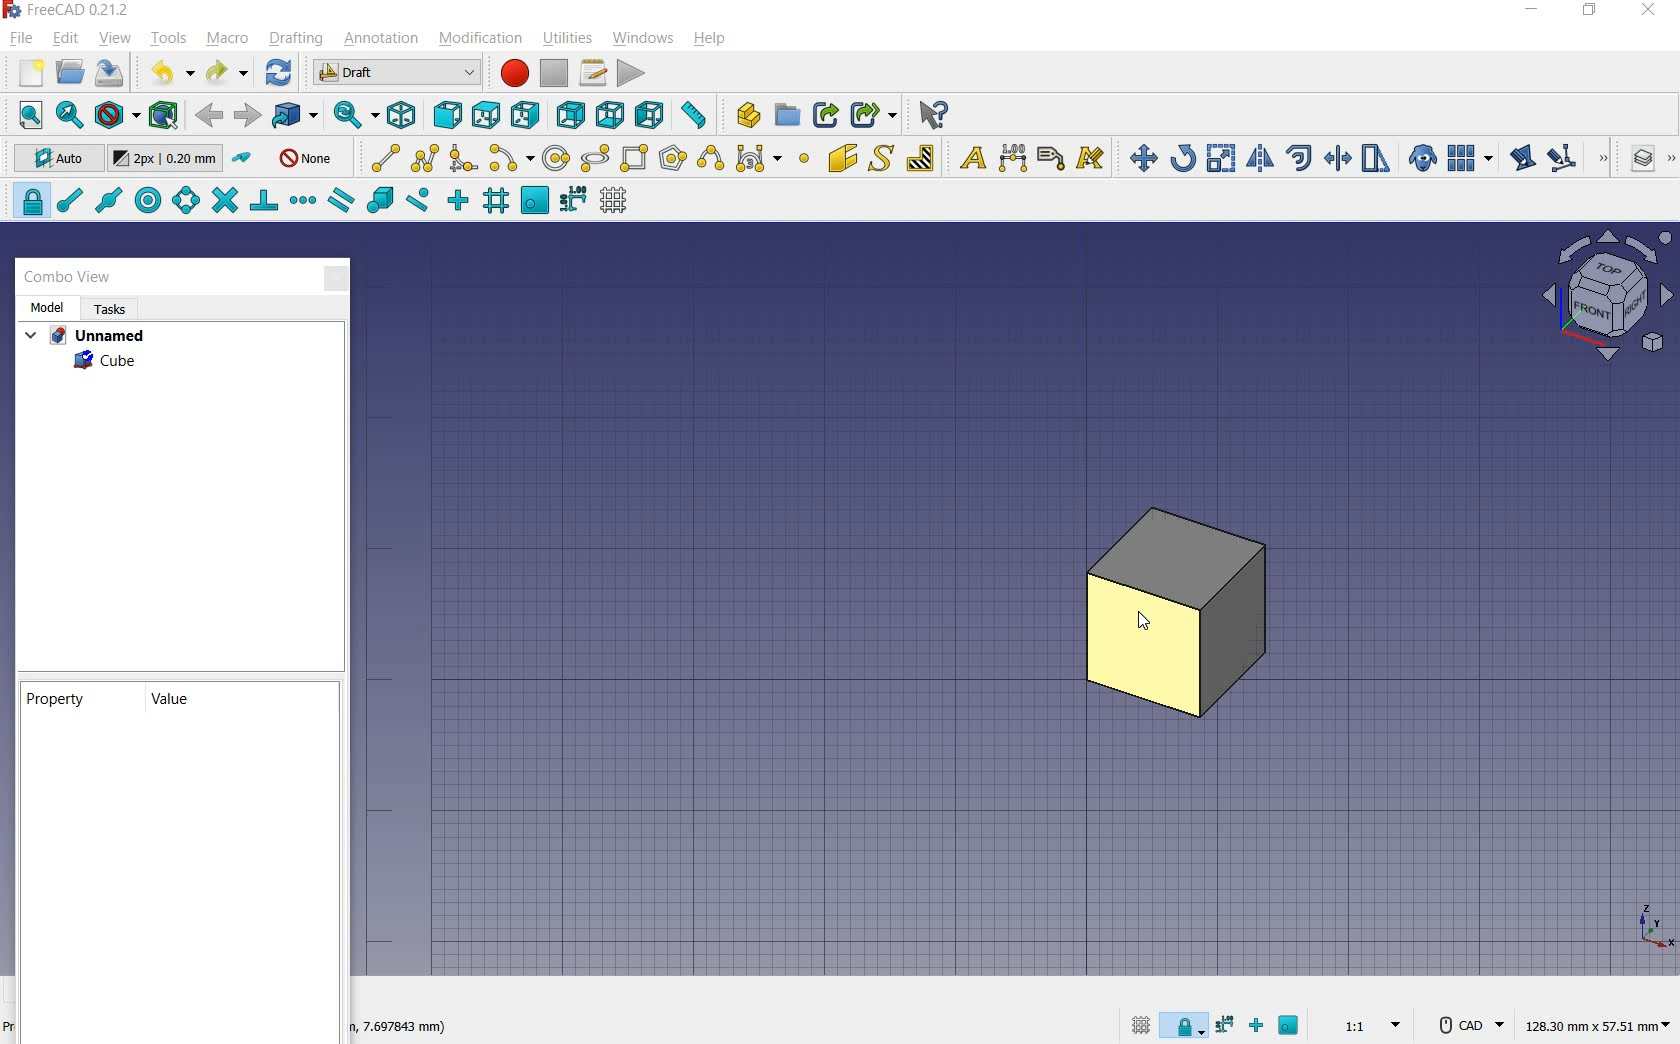 This screenshot has height=1044, width=1680. Describe the element at coordinates (1371, 1025) in the screenshot. I see `set scale` at that location.